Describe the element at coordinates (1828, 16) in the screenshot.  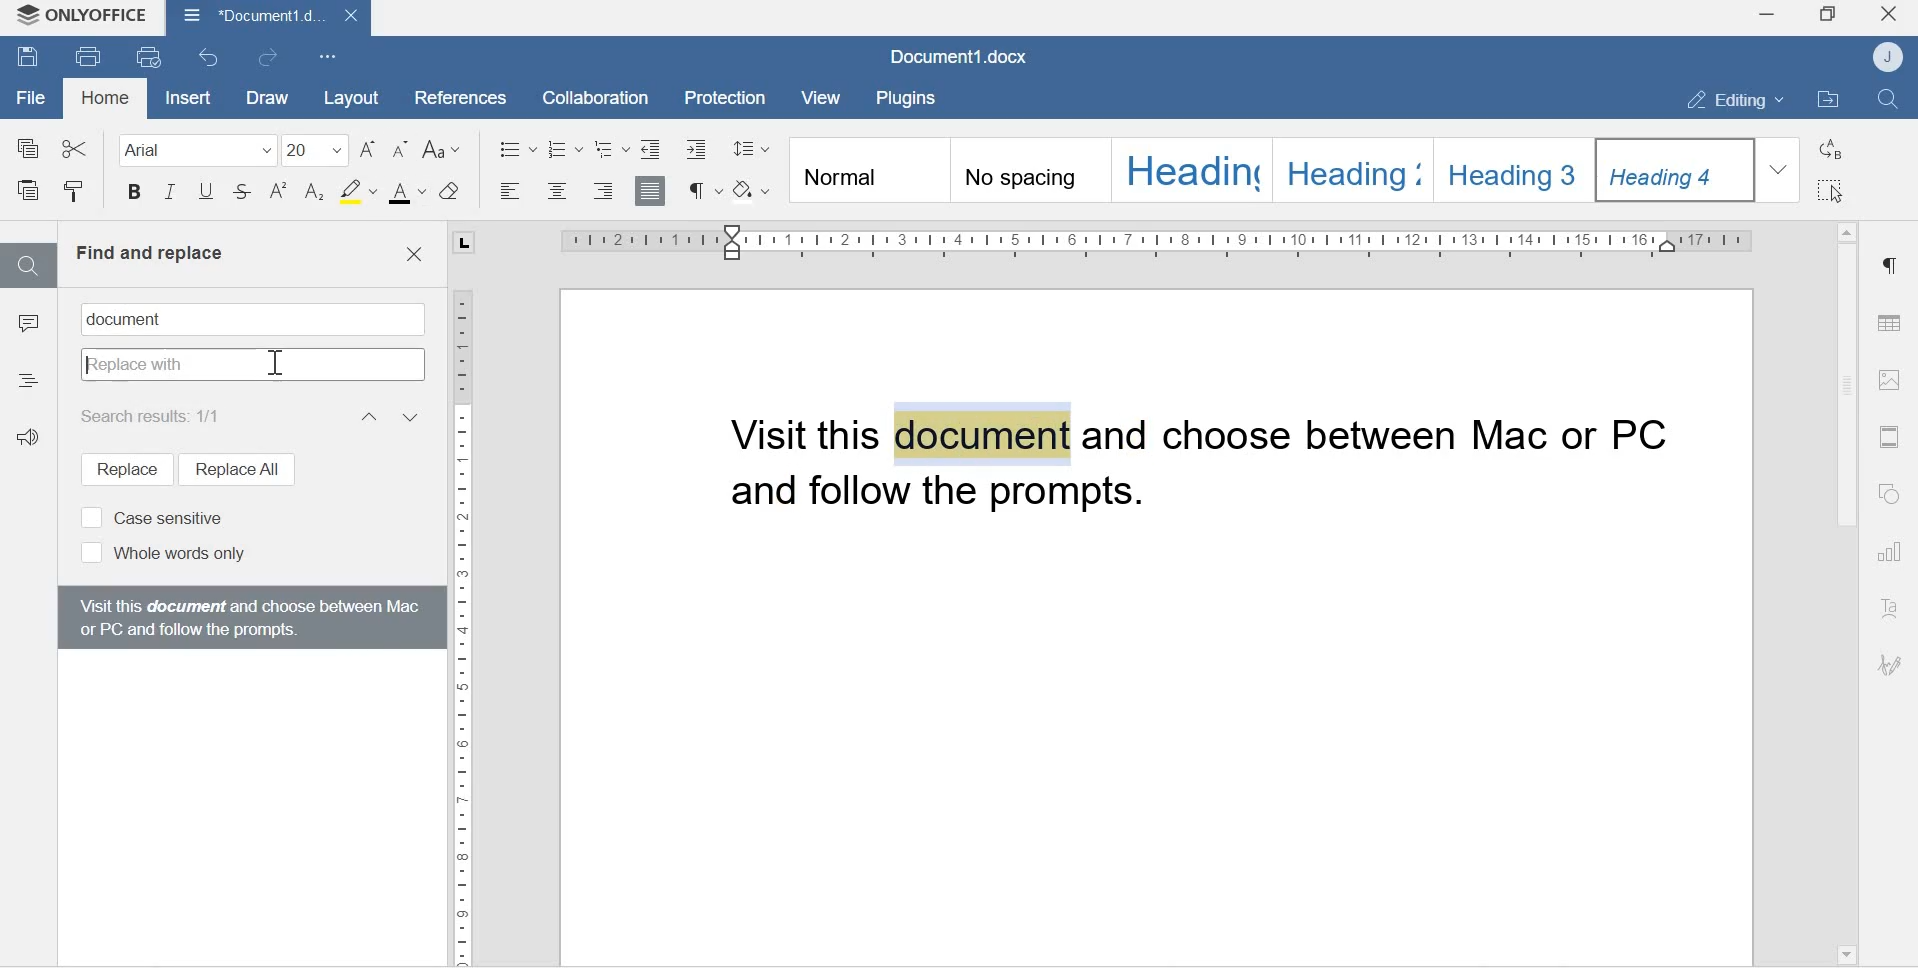
I see `Maximize` at that location.